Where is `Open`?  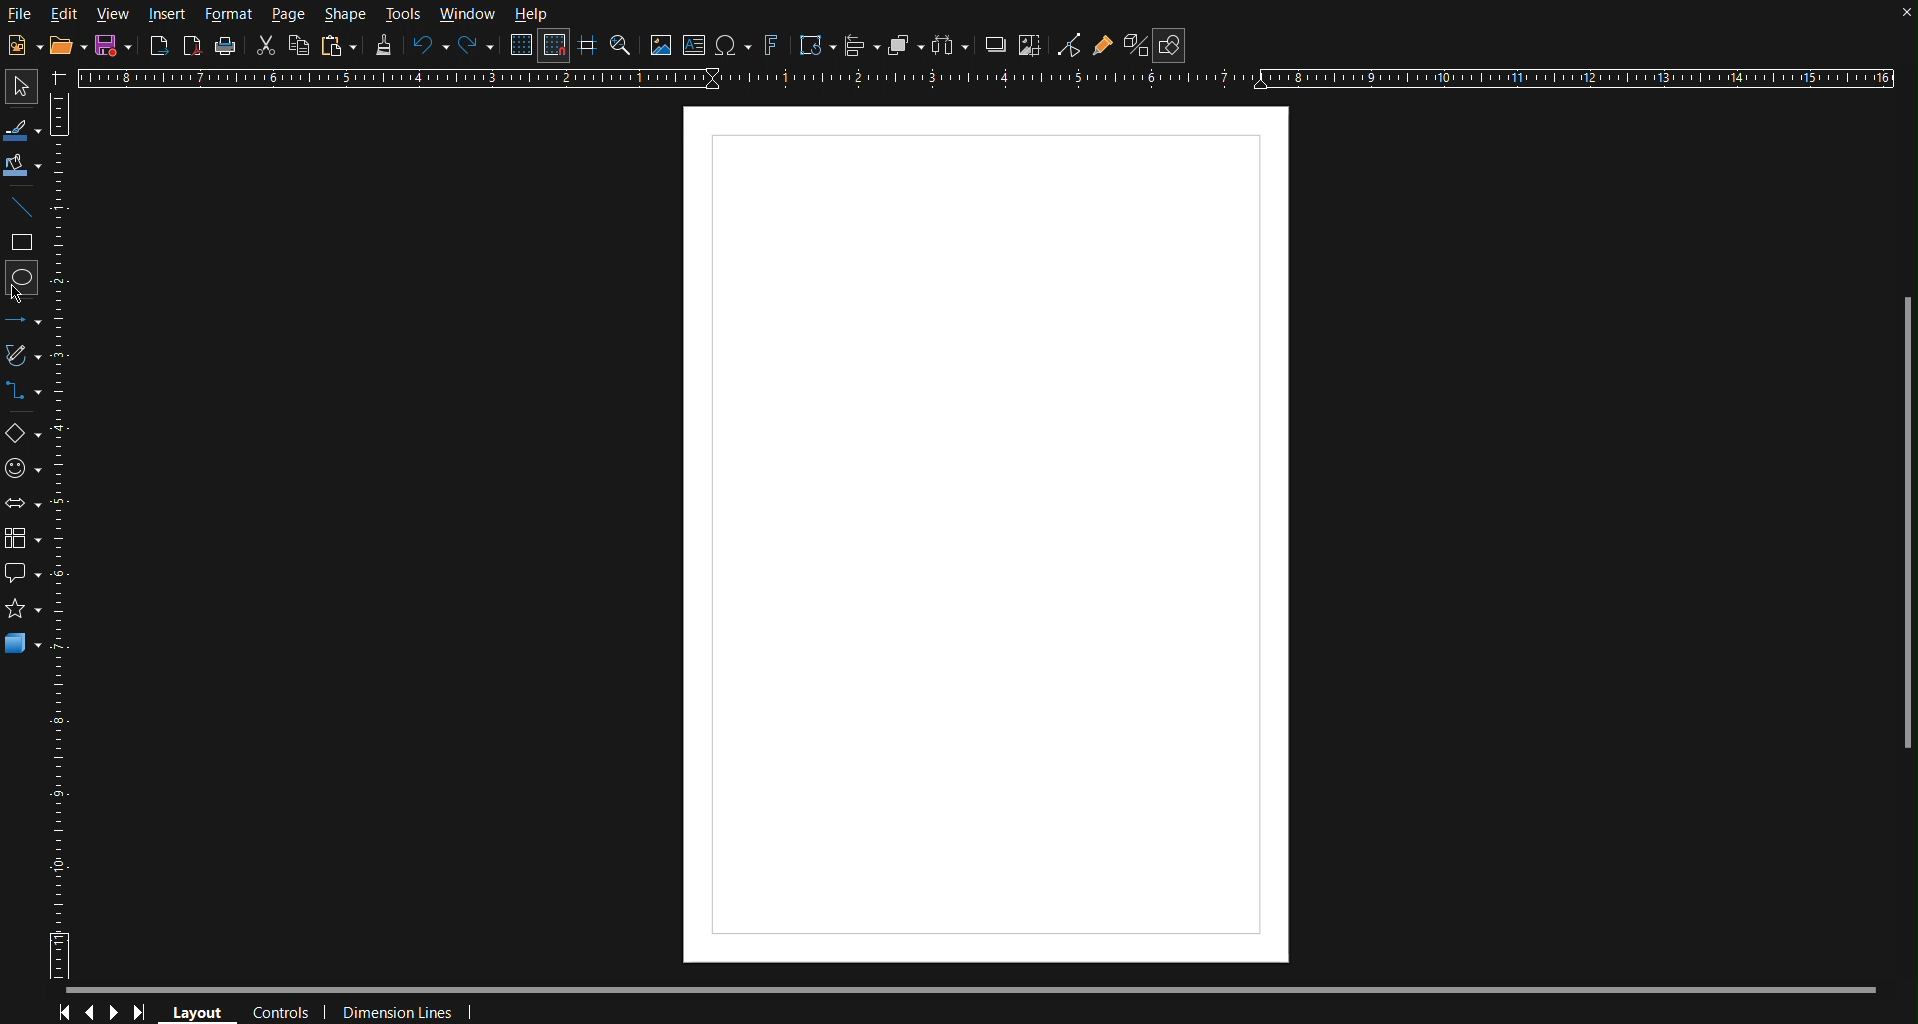 Open is located at coordinates (62, 45).